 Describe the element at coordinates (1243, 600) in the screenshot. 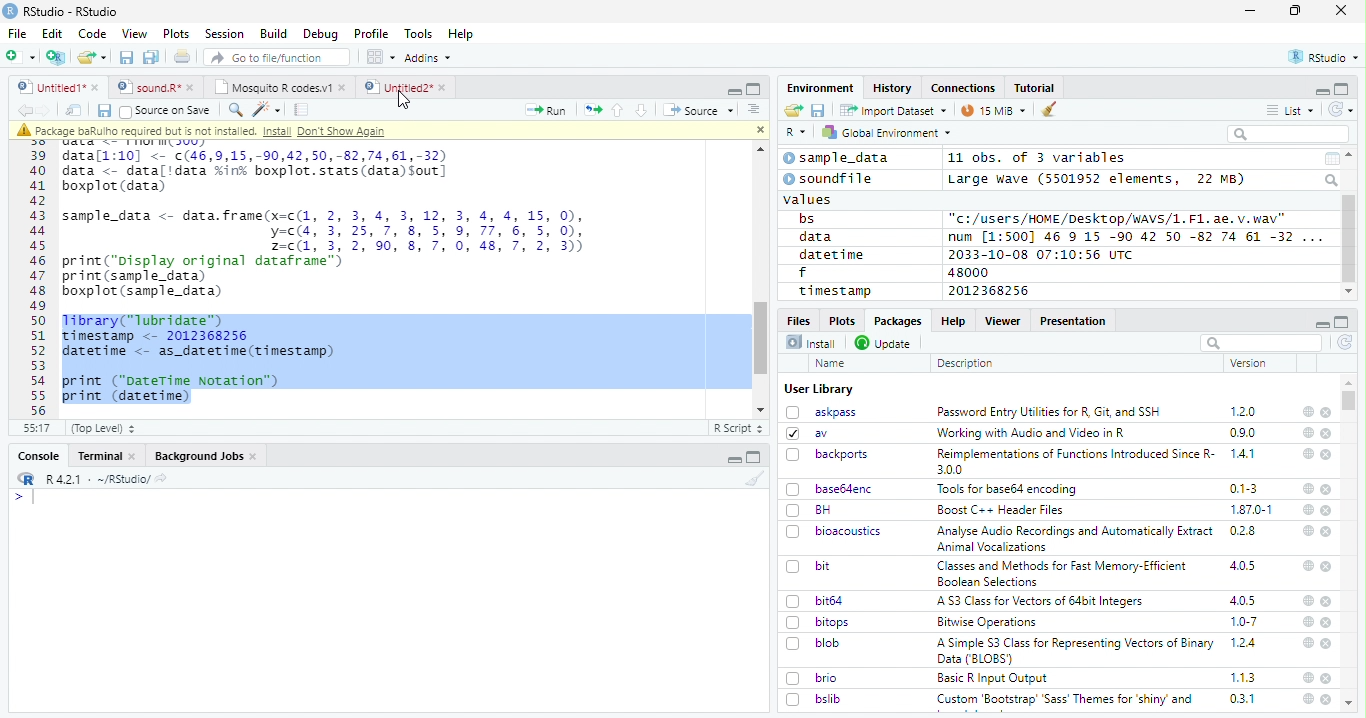

I see `4.0.5` at that location.